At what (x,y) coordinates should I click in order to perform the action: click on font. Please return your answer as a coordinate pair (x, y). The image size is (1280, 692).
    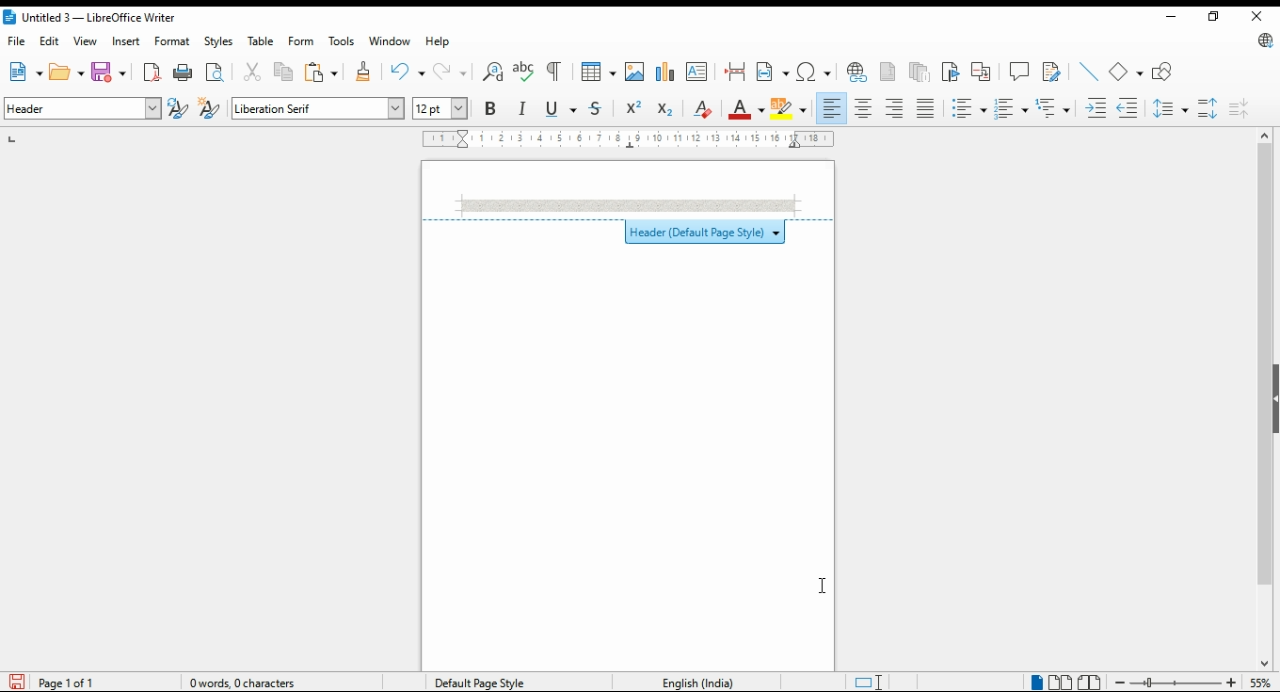
    Looking at the image, I should click on (318, 109).